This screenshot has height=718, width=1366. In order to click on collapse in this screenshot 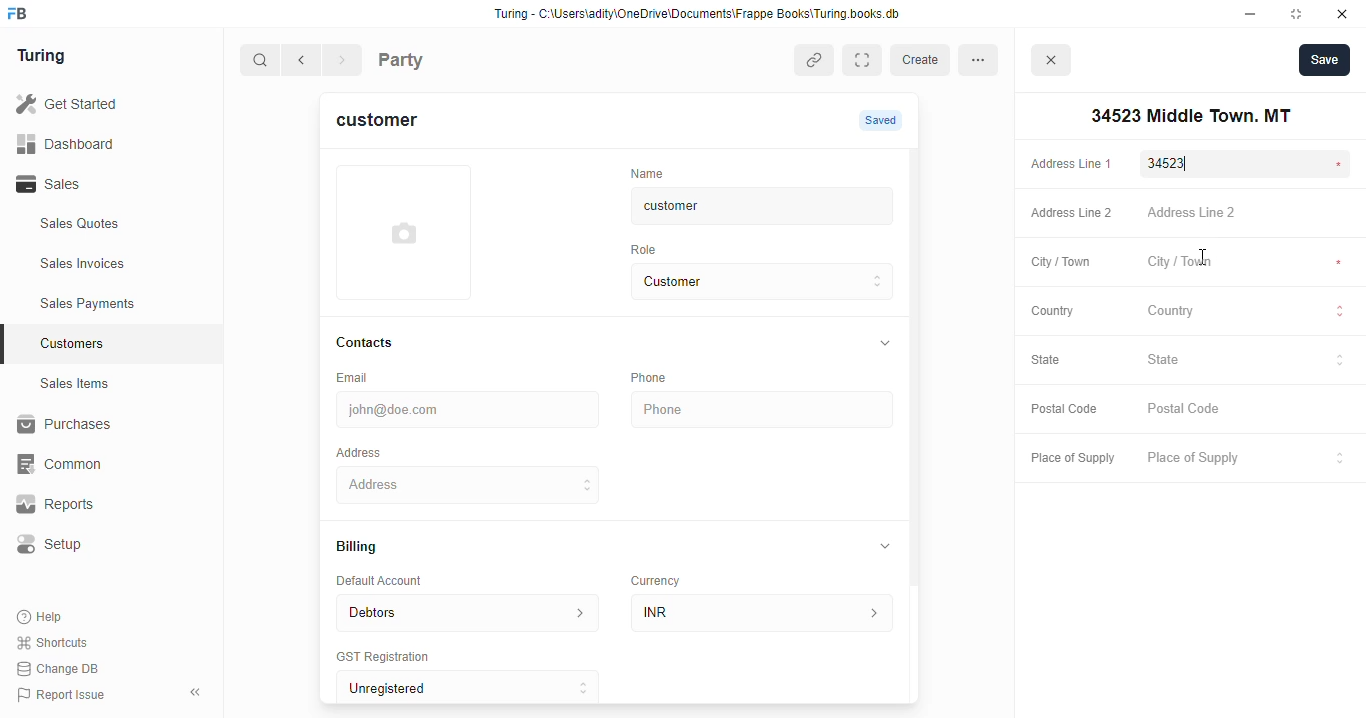, I will do `click(886, 545)`.